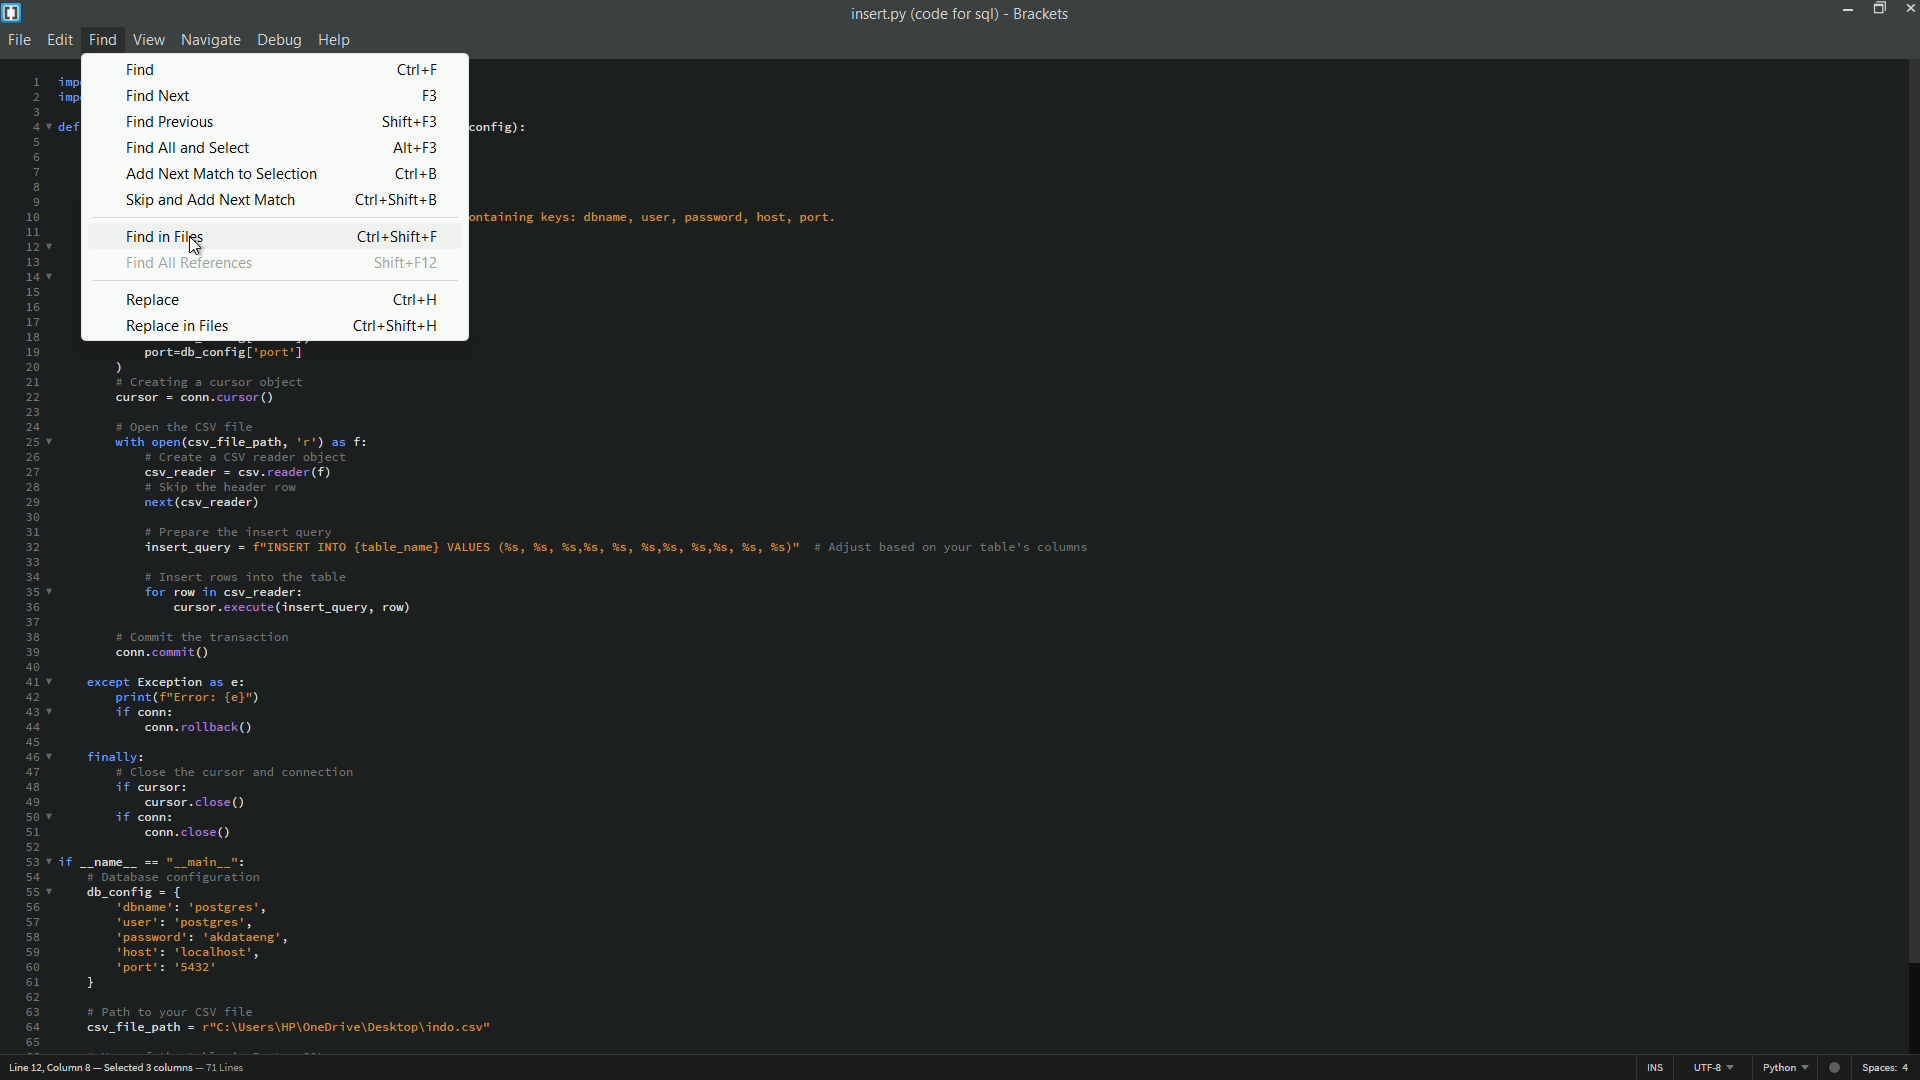  I want to click on web, so click(1837, 1064).